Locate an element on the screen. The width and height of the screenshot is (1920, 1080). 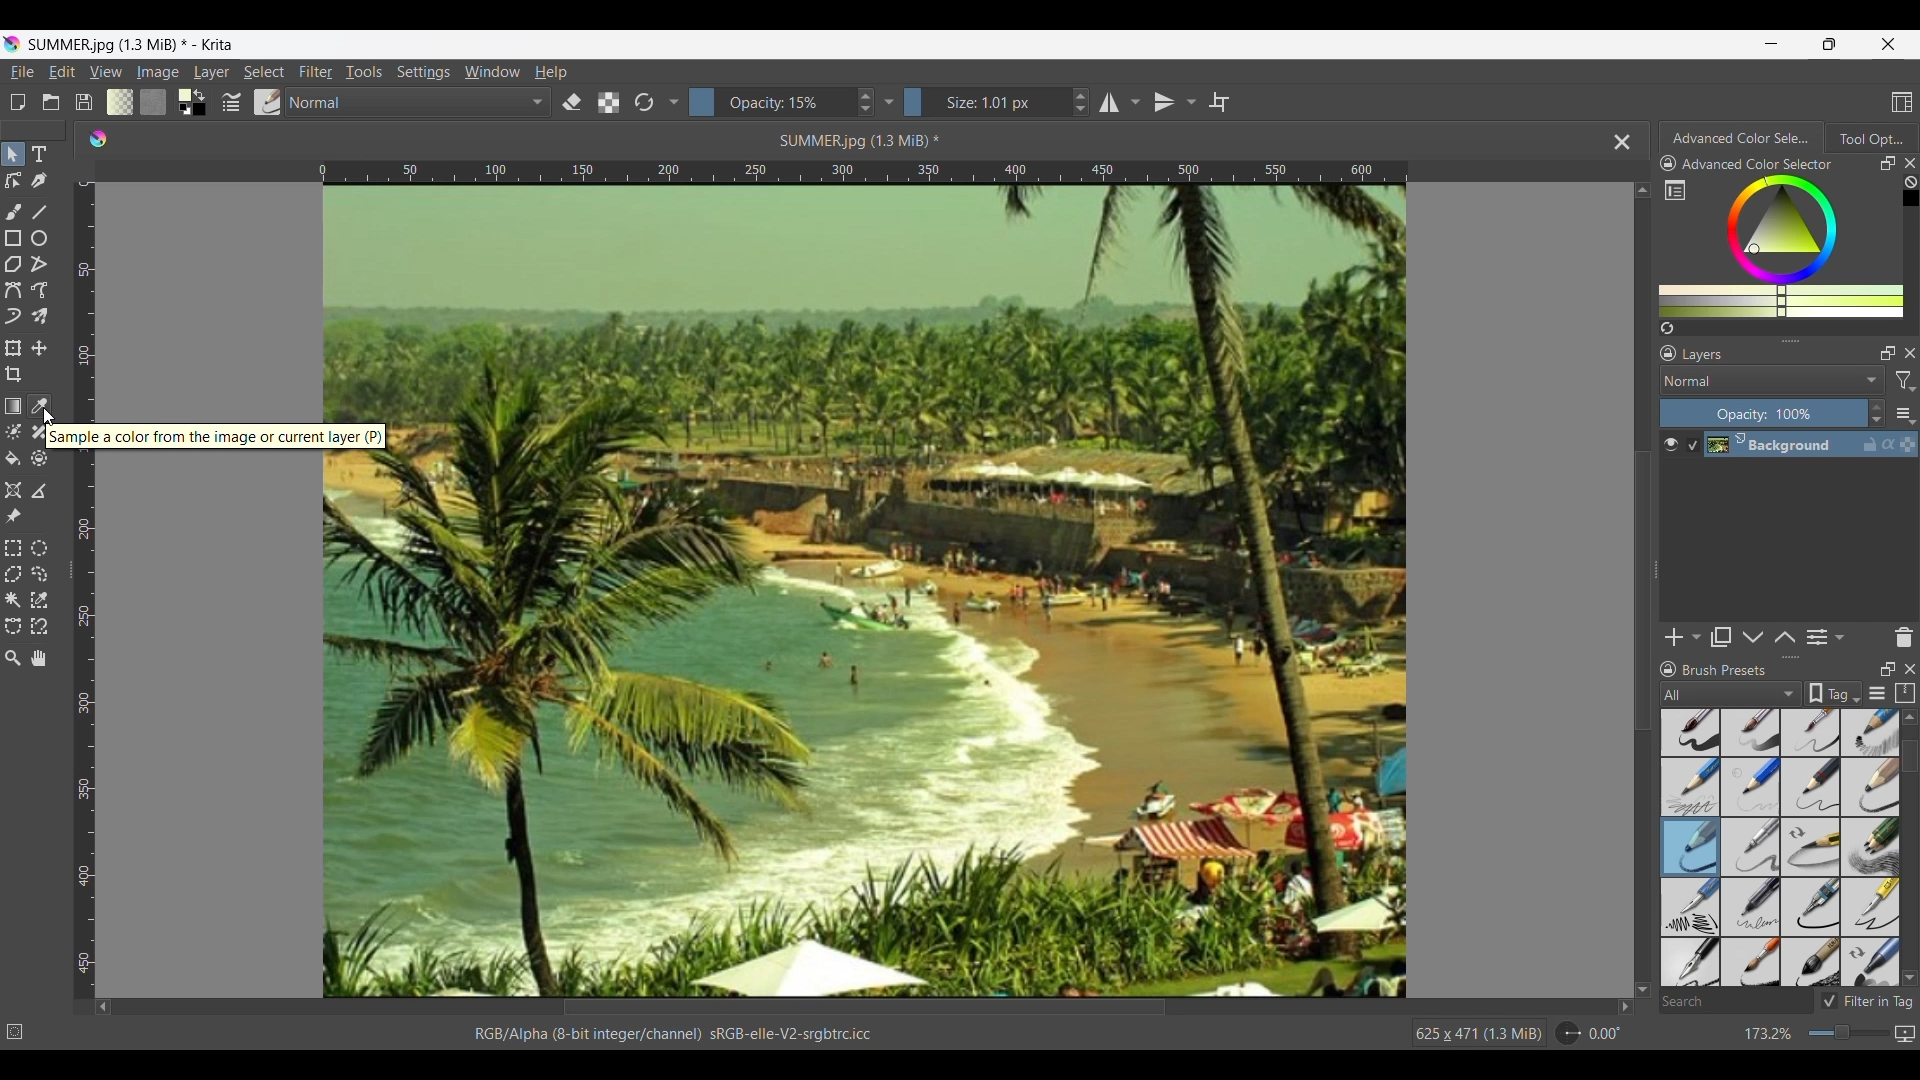
Brush Presets is located at coordinates (1725, 670).